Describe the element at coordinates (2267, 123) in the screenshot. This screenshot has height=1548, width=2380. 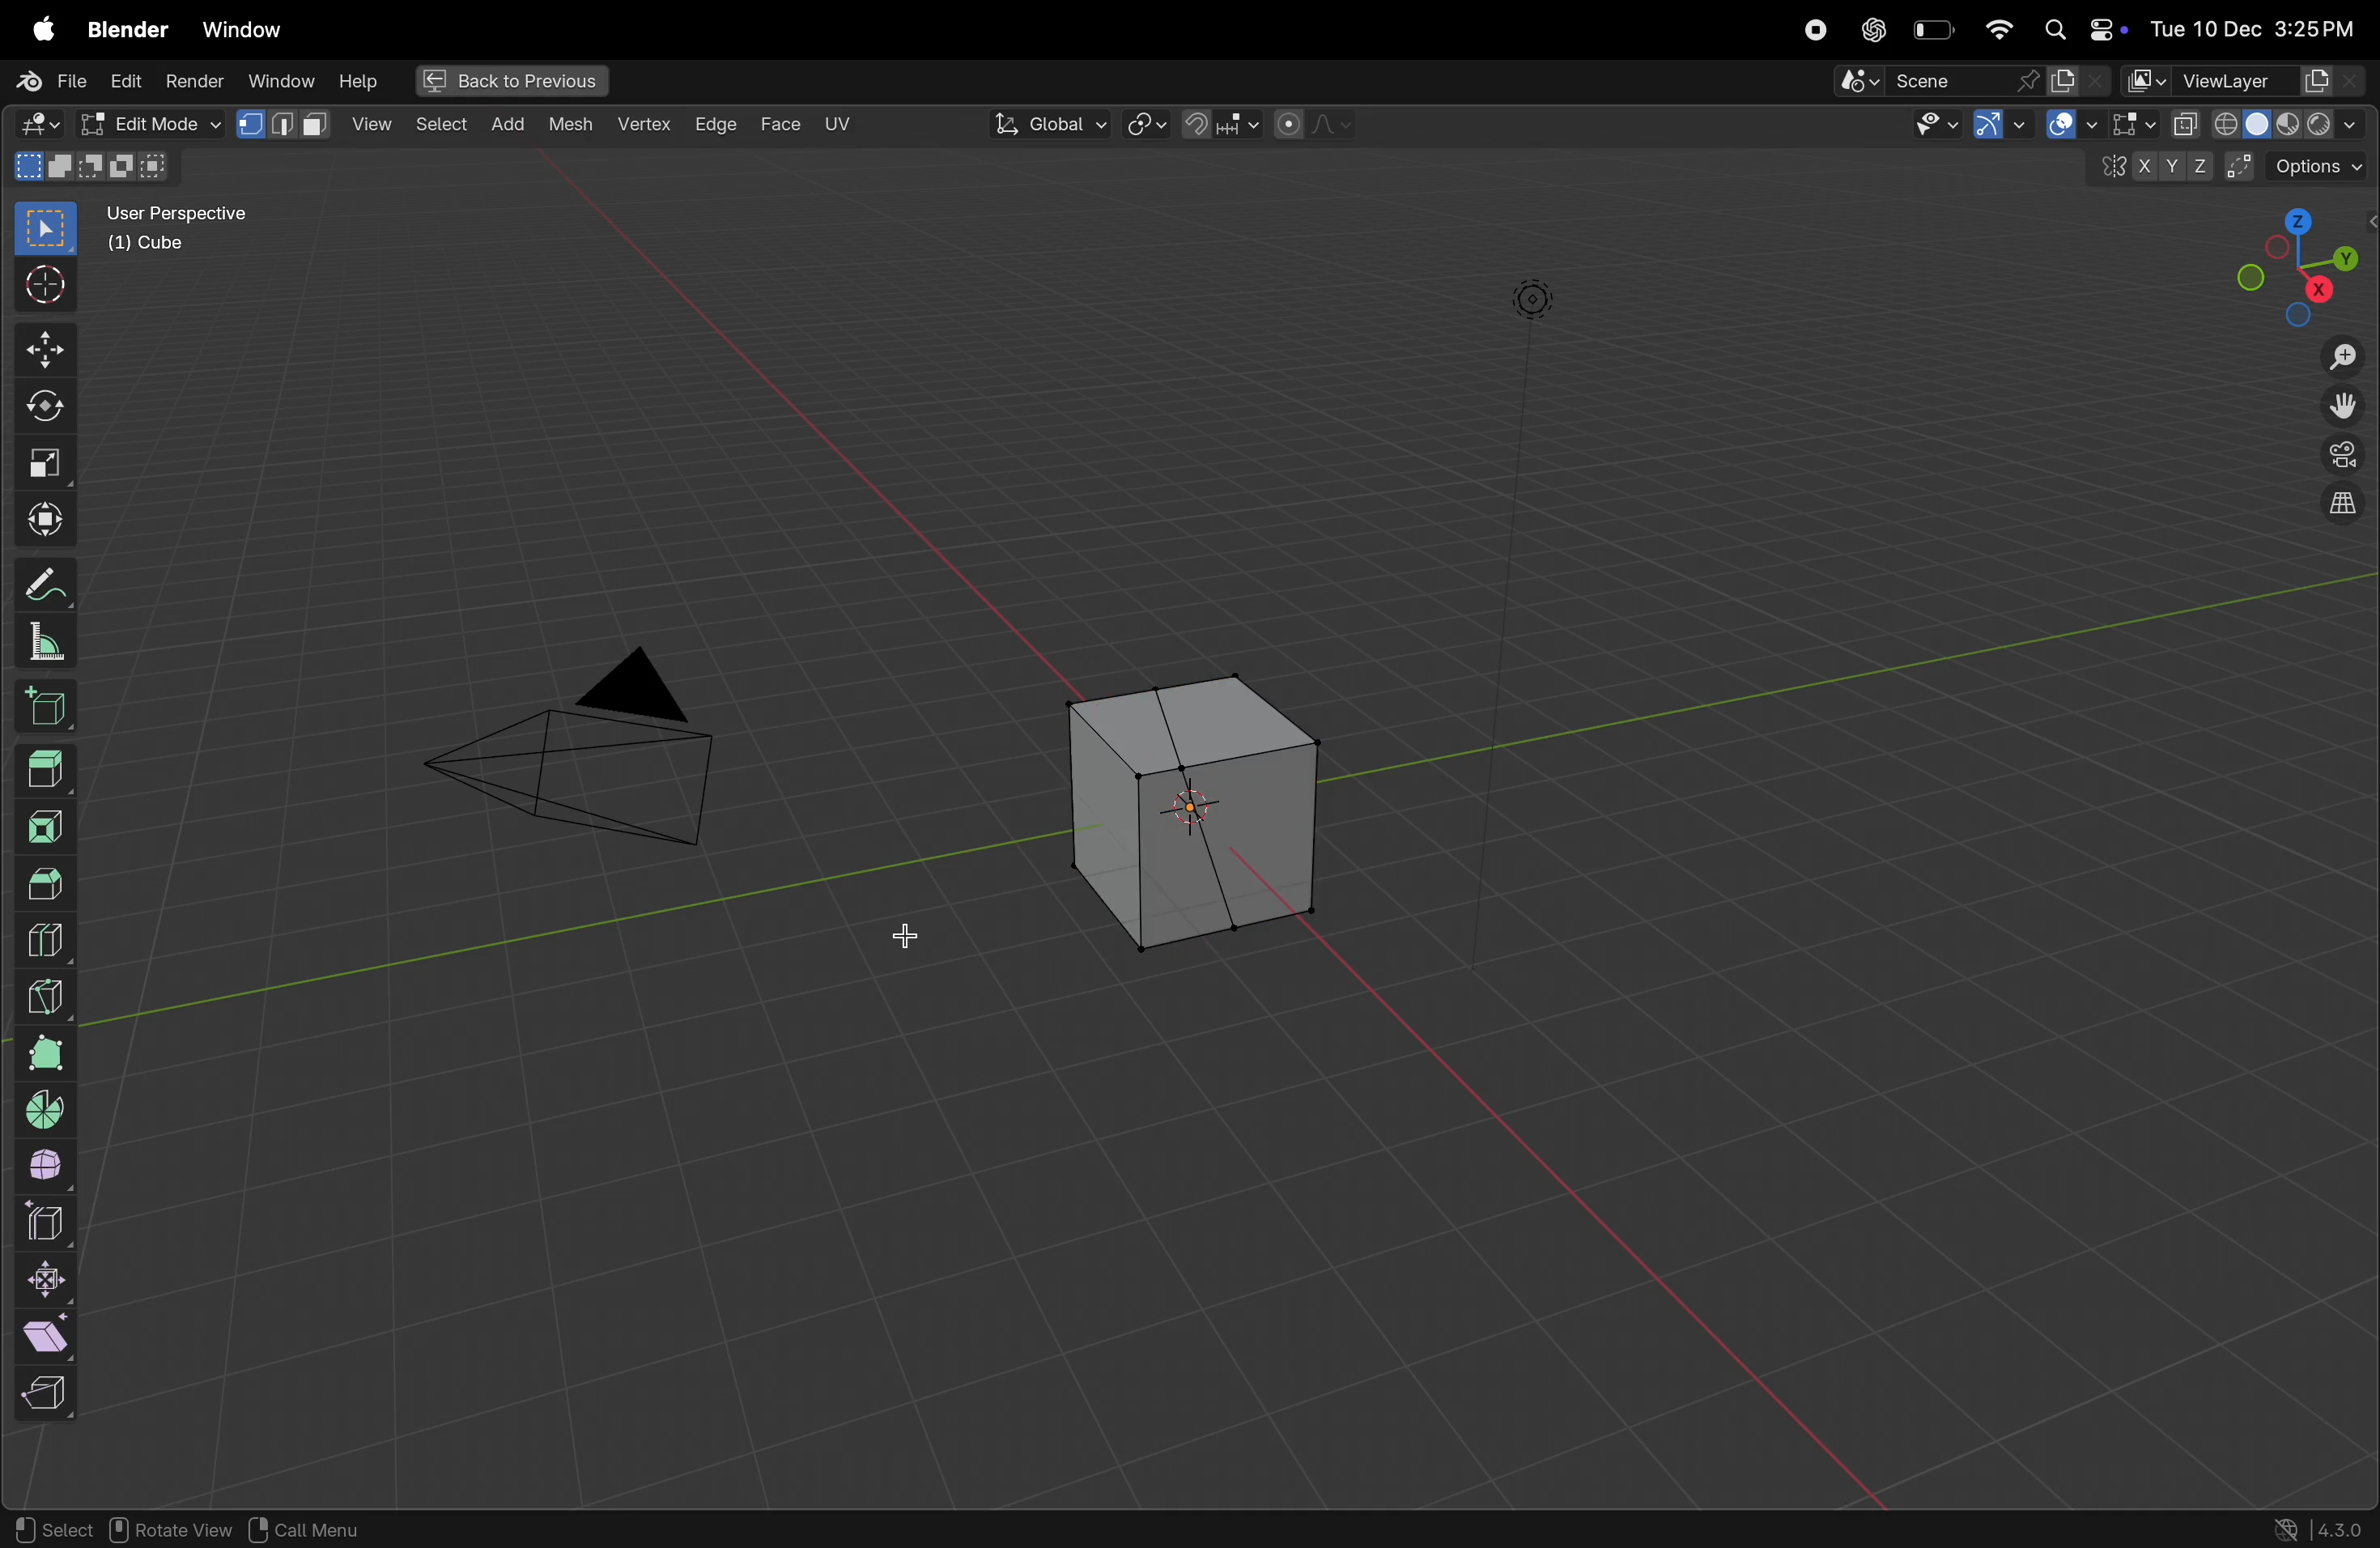
I see `View port shading` at that location.